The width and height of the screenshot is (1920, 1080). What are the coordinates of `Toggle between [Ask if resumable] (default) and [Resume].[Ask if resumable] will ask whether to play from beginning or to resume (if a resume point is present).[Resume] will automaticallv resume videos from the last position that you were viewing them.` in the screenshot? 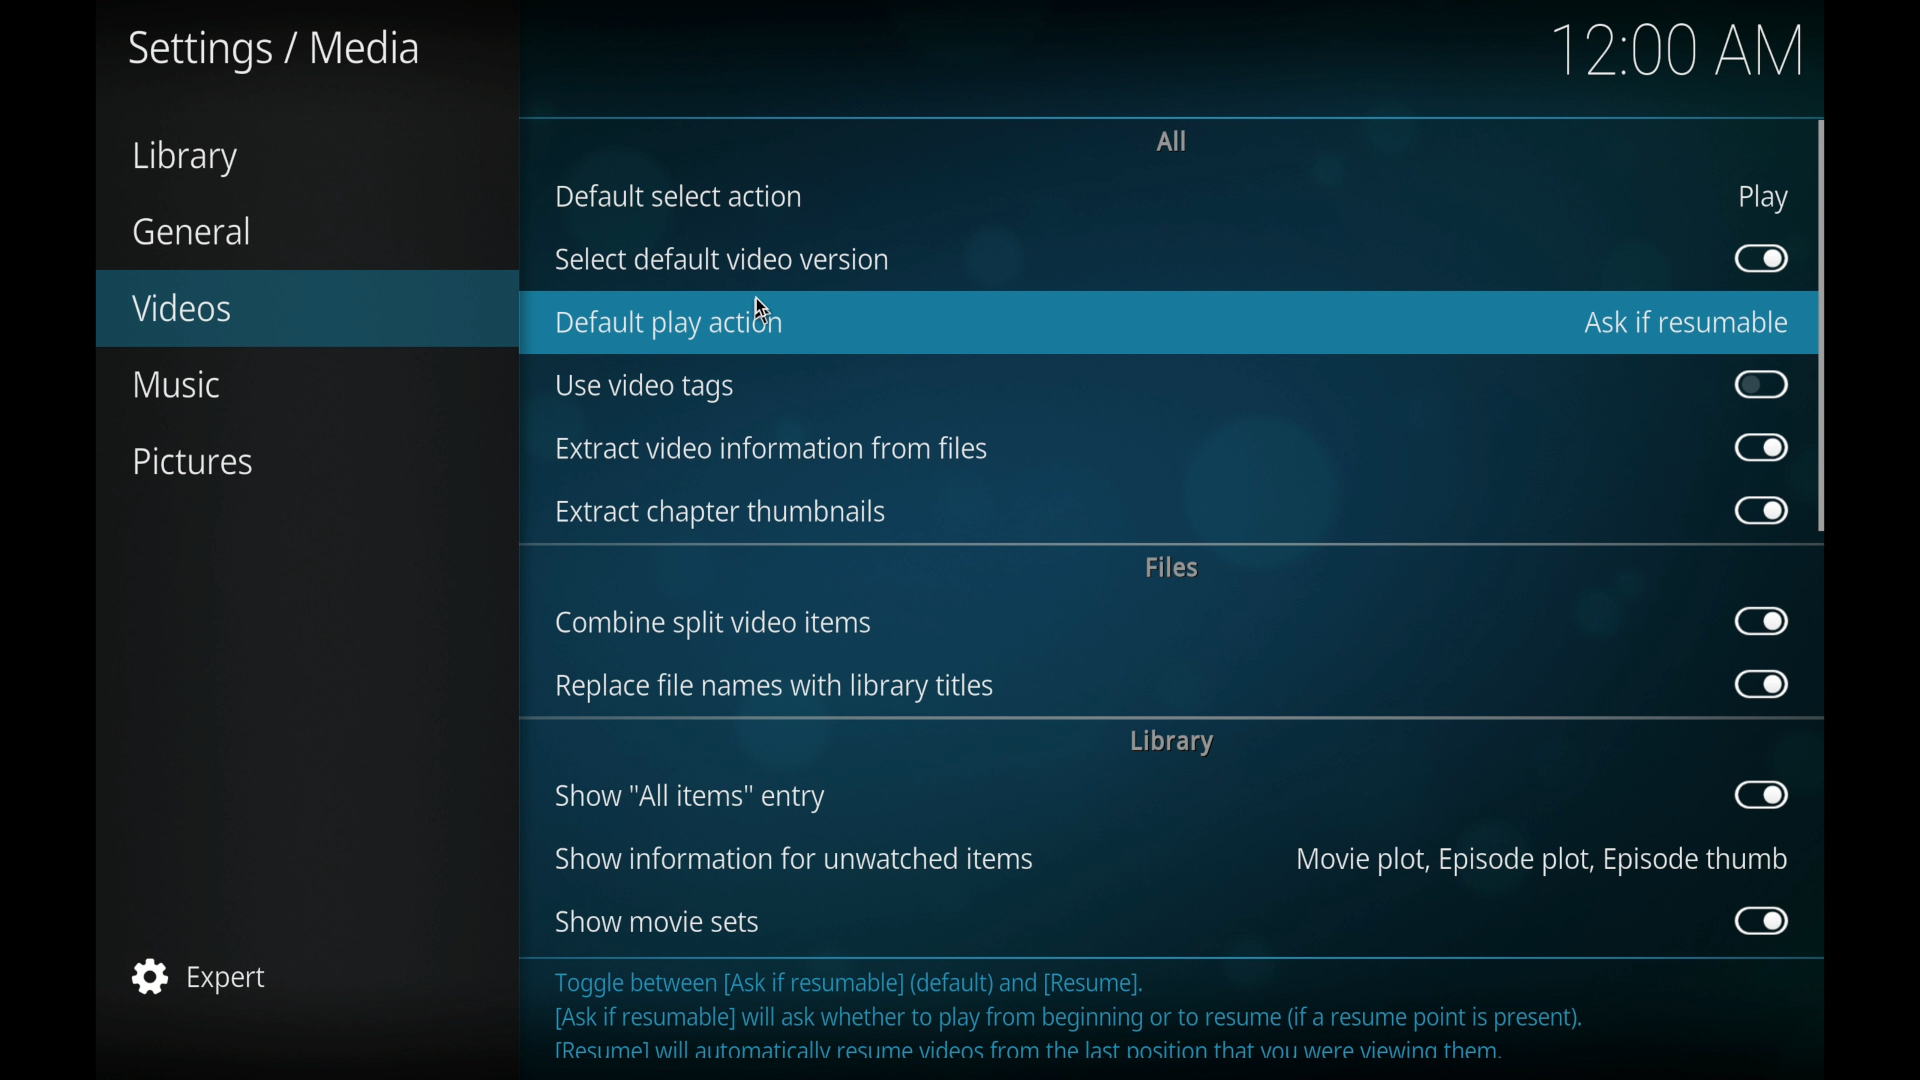 It's located at (1088, 1015).